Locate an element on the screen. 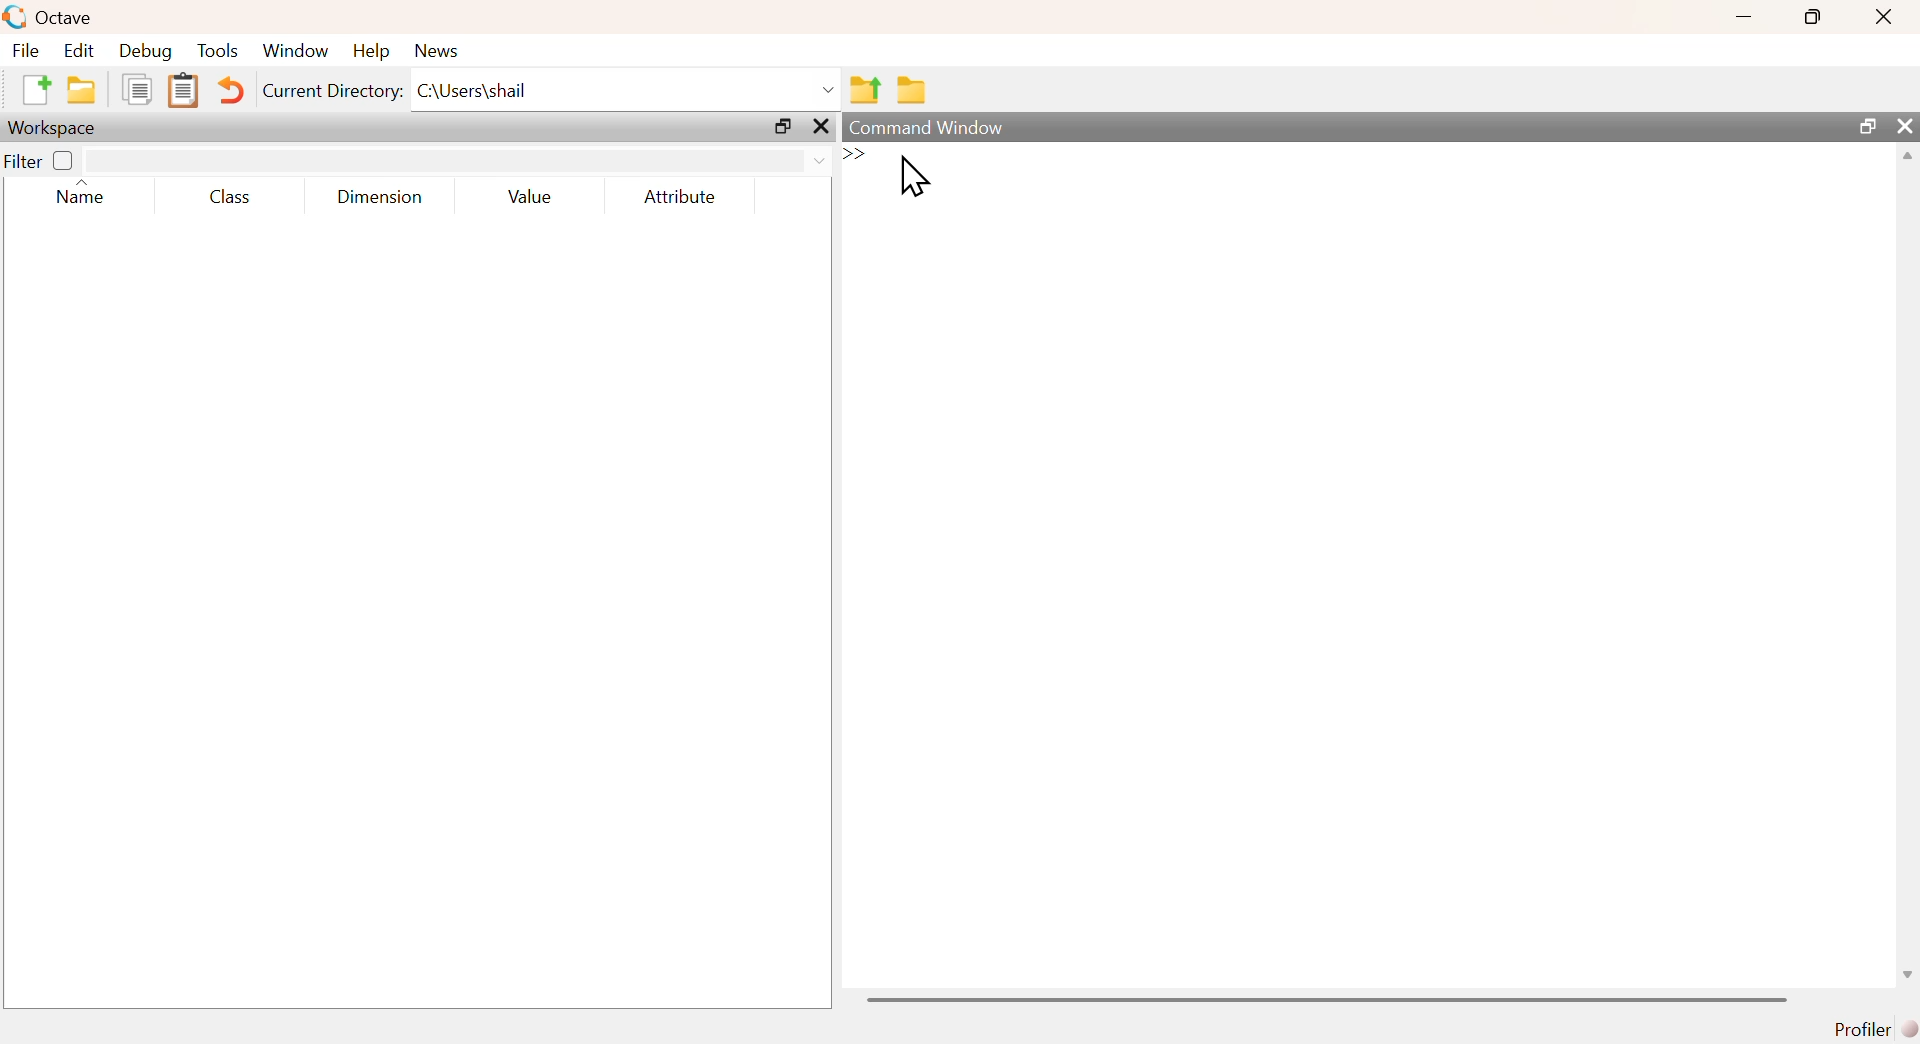 This screenshot has width=1920, height=1044. workspace is located at coordinates (59, 128).